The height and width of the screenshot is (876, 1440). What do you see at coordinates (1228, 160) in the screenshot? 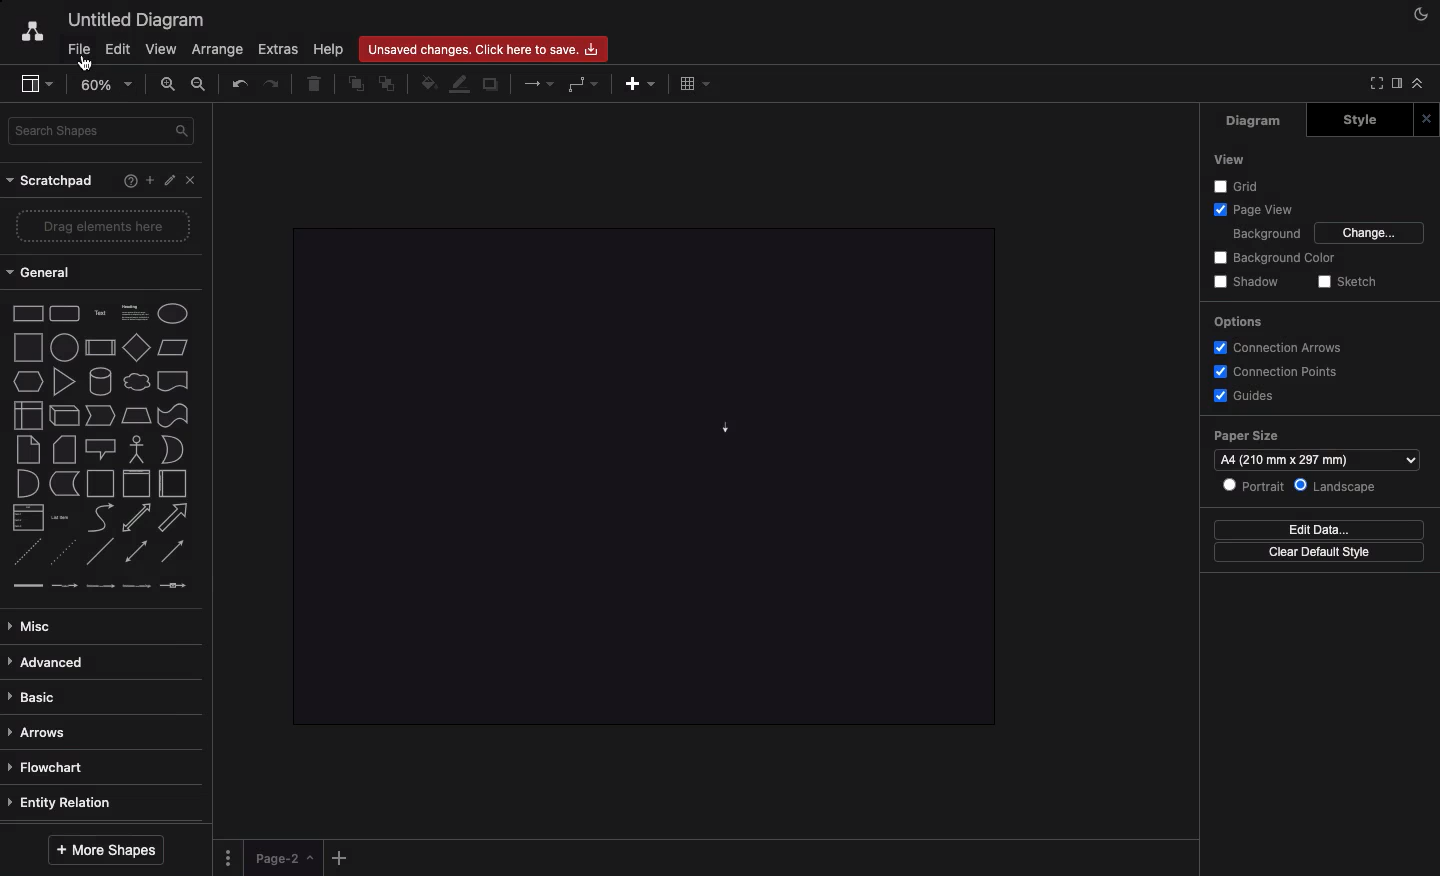
I see `View ` at bounding box center [1228, 160].